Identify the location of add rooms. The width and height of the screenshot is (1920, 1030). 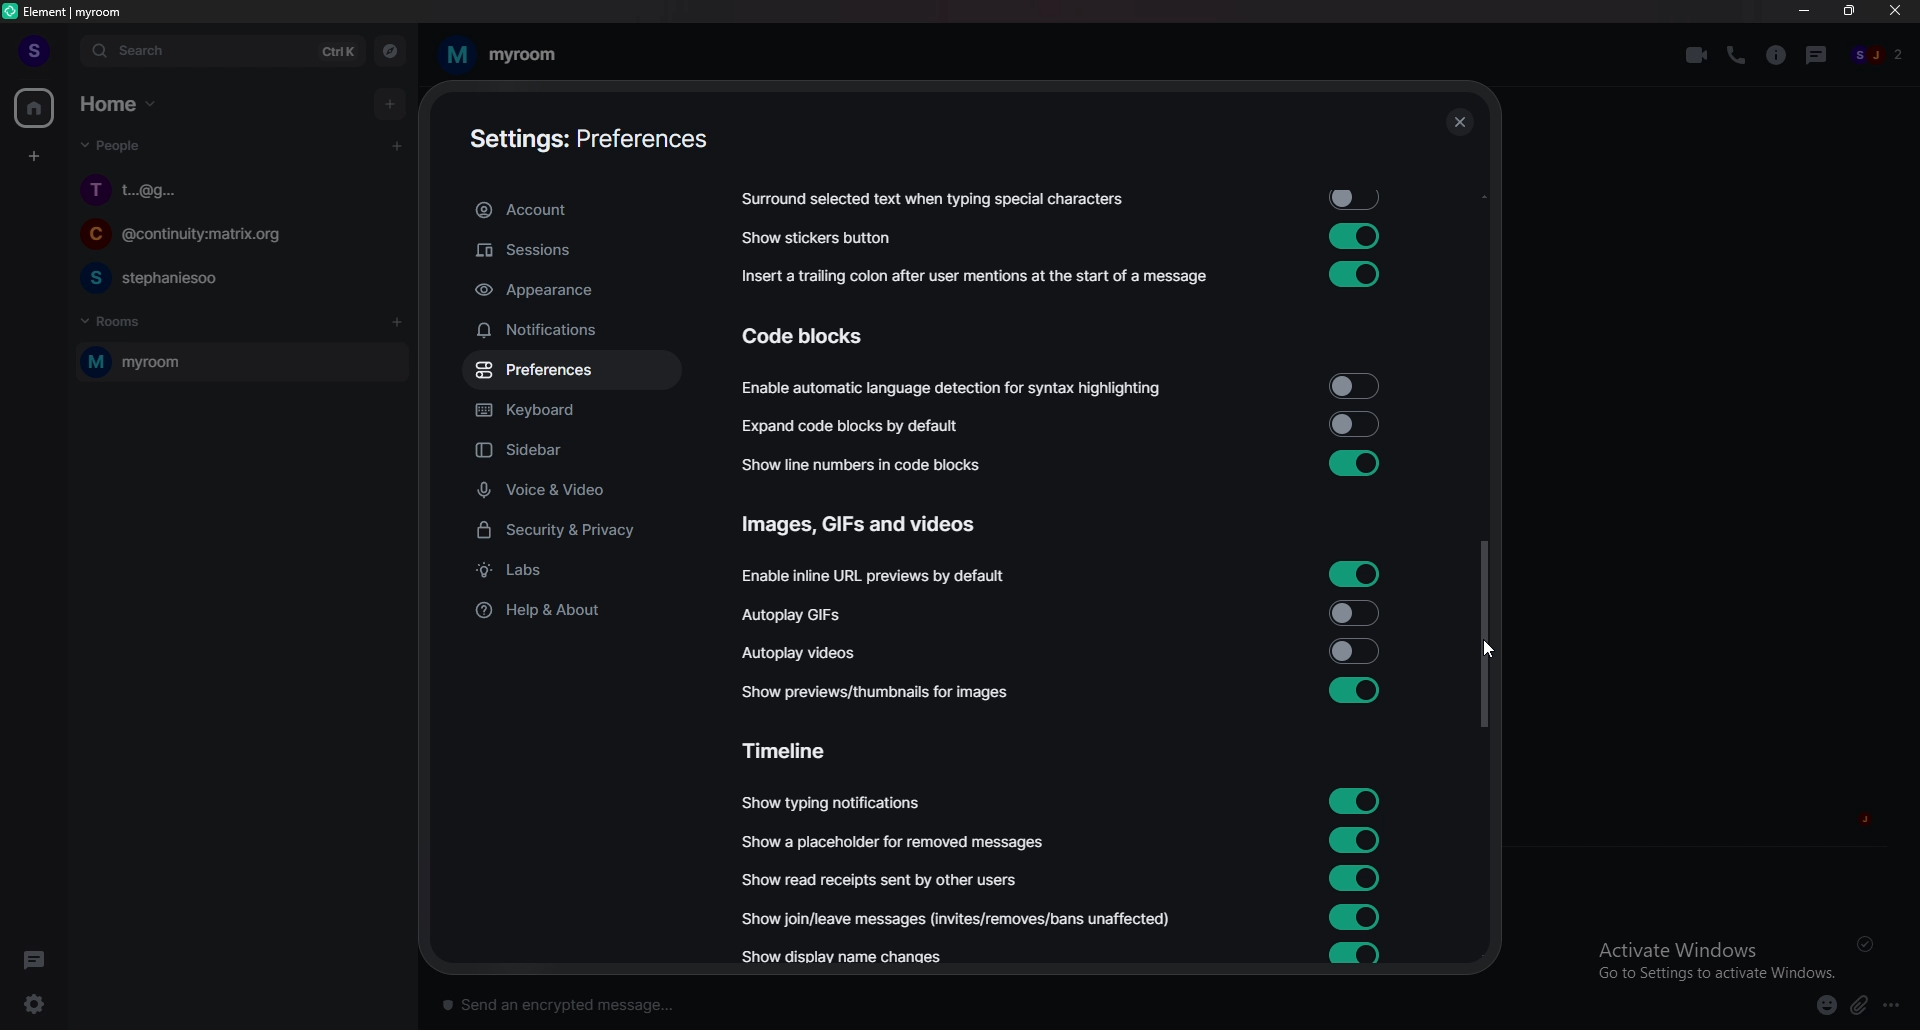
(398, 323).